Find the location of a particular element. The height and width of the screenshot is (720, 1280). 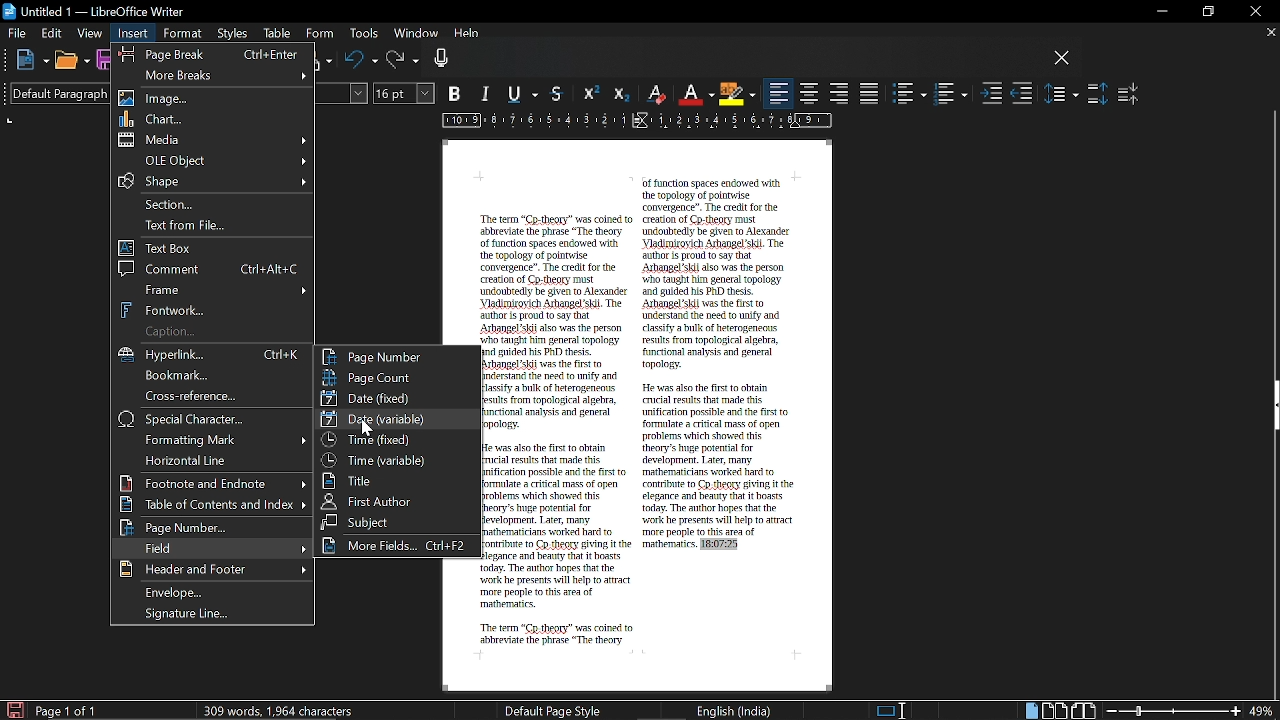

cross reference is located at coordinates (211, 396).